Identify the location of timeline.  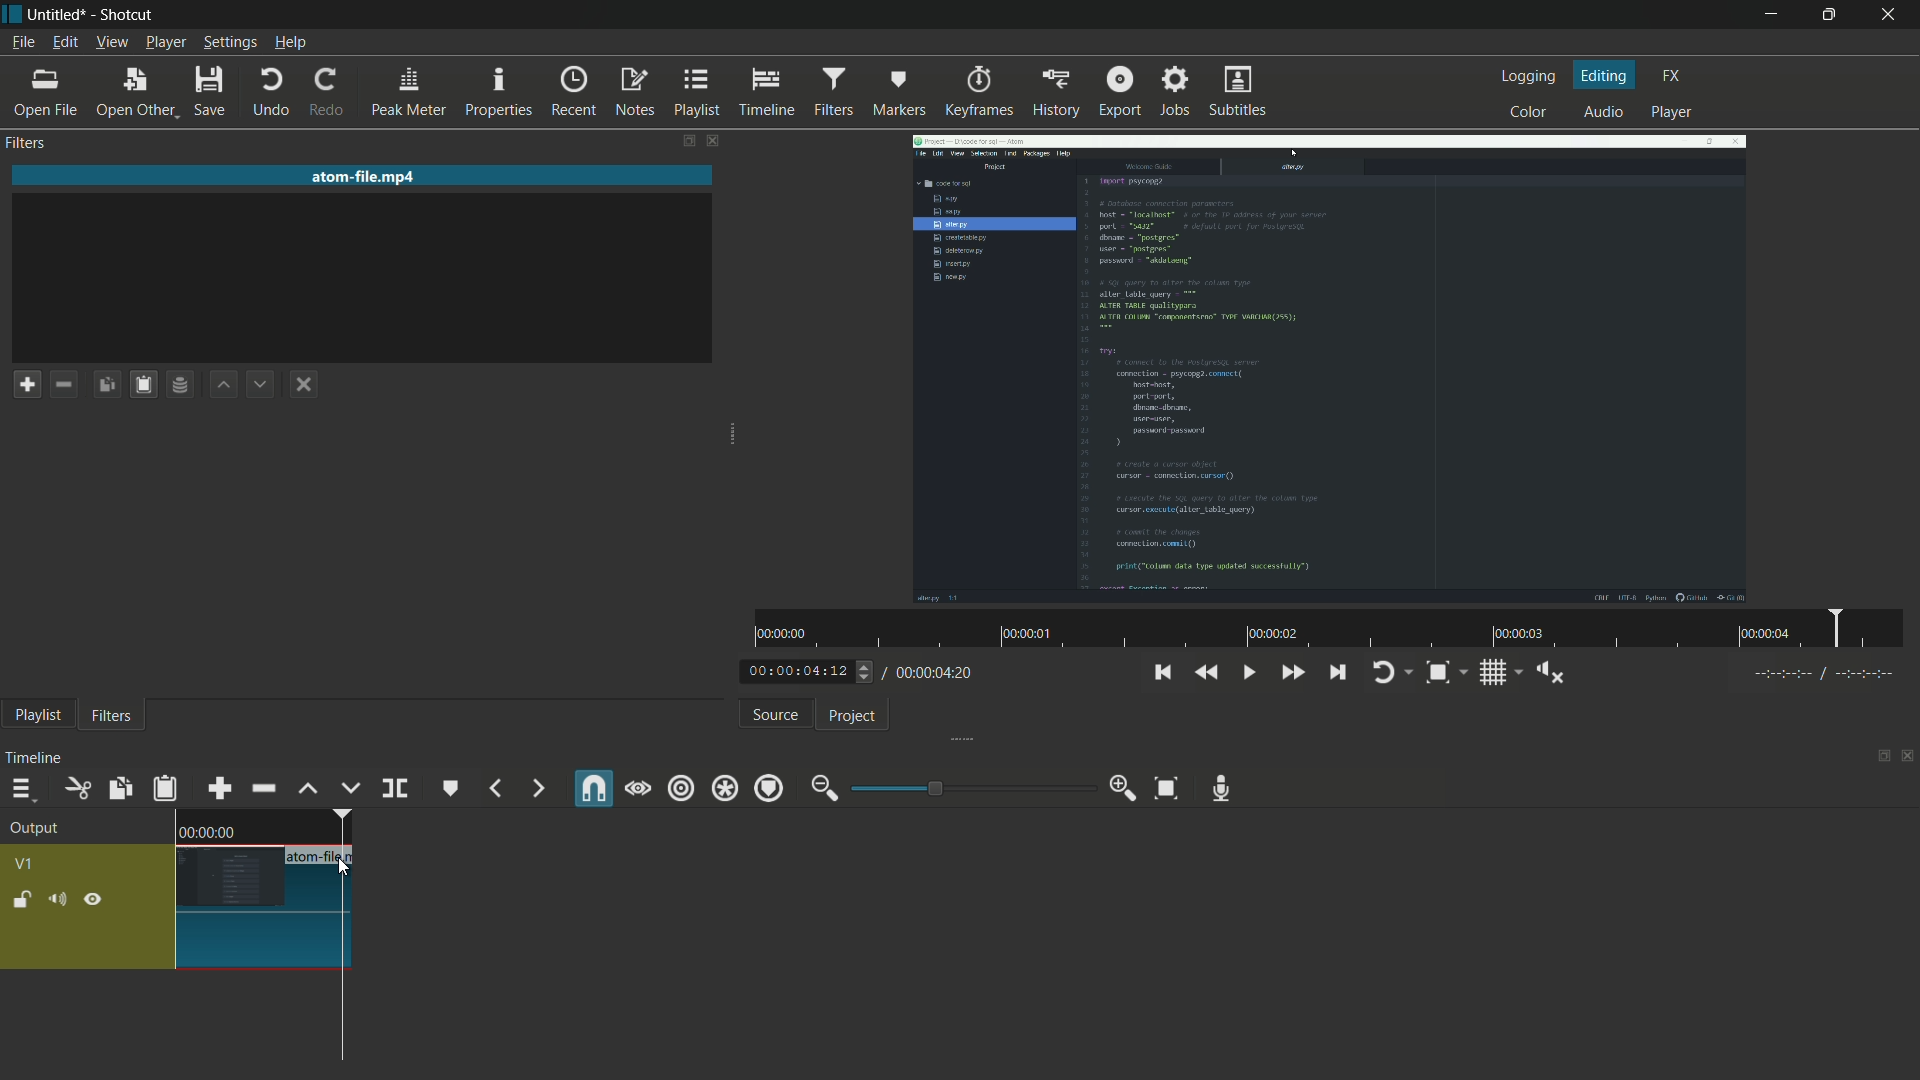
(39, 758).